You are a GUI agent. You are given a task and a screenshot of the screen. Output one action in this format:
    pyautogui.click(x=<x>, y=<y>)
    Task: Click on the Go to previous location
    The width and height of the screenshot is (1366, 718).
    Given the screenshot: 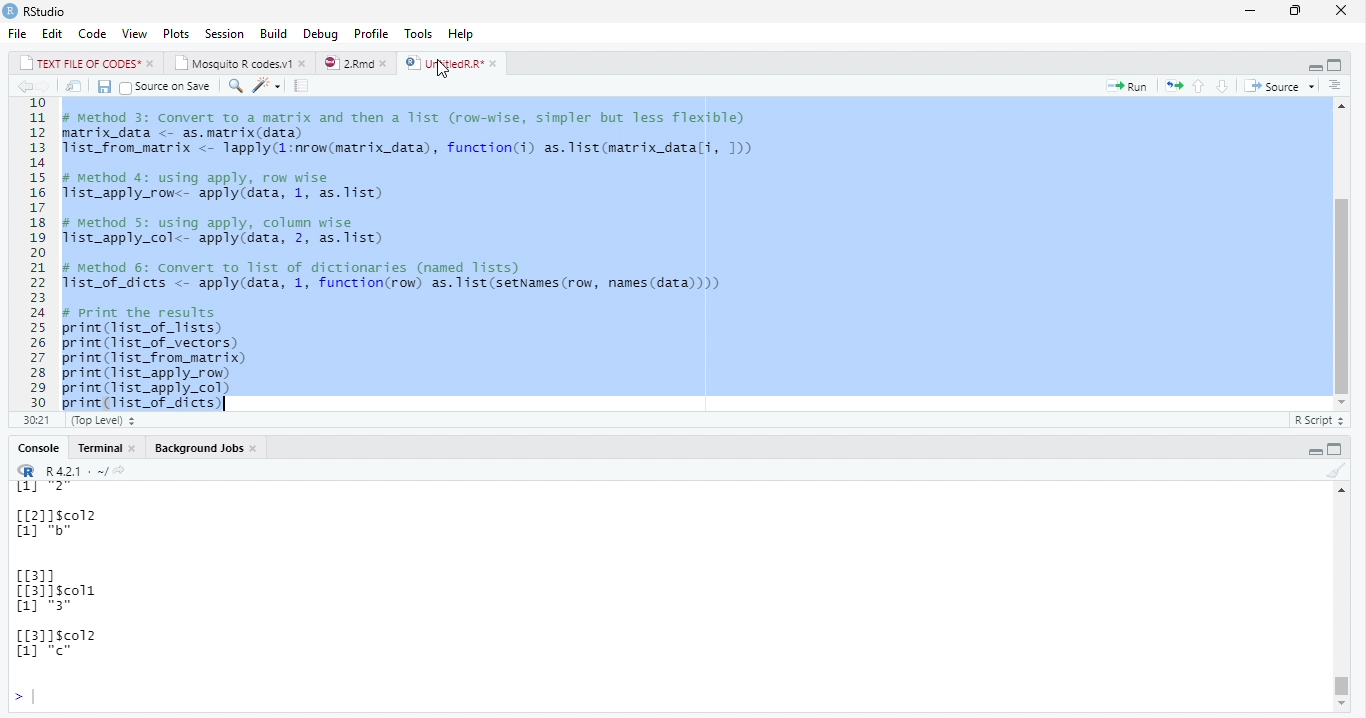 What is the action you would take?
    pyautogui.click(x=23, y=88)
    